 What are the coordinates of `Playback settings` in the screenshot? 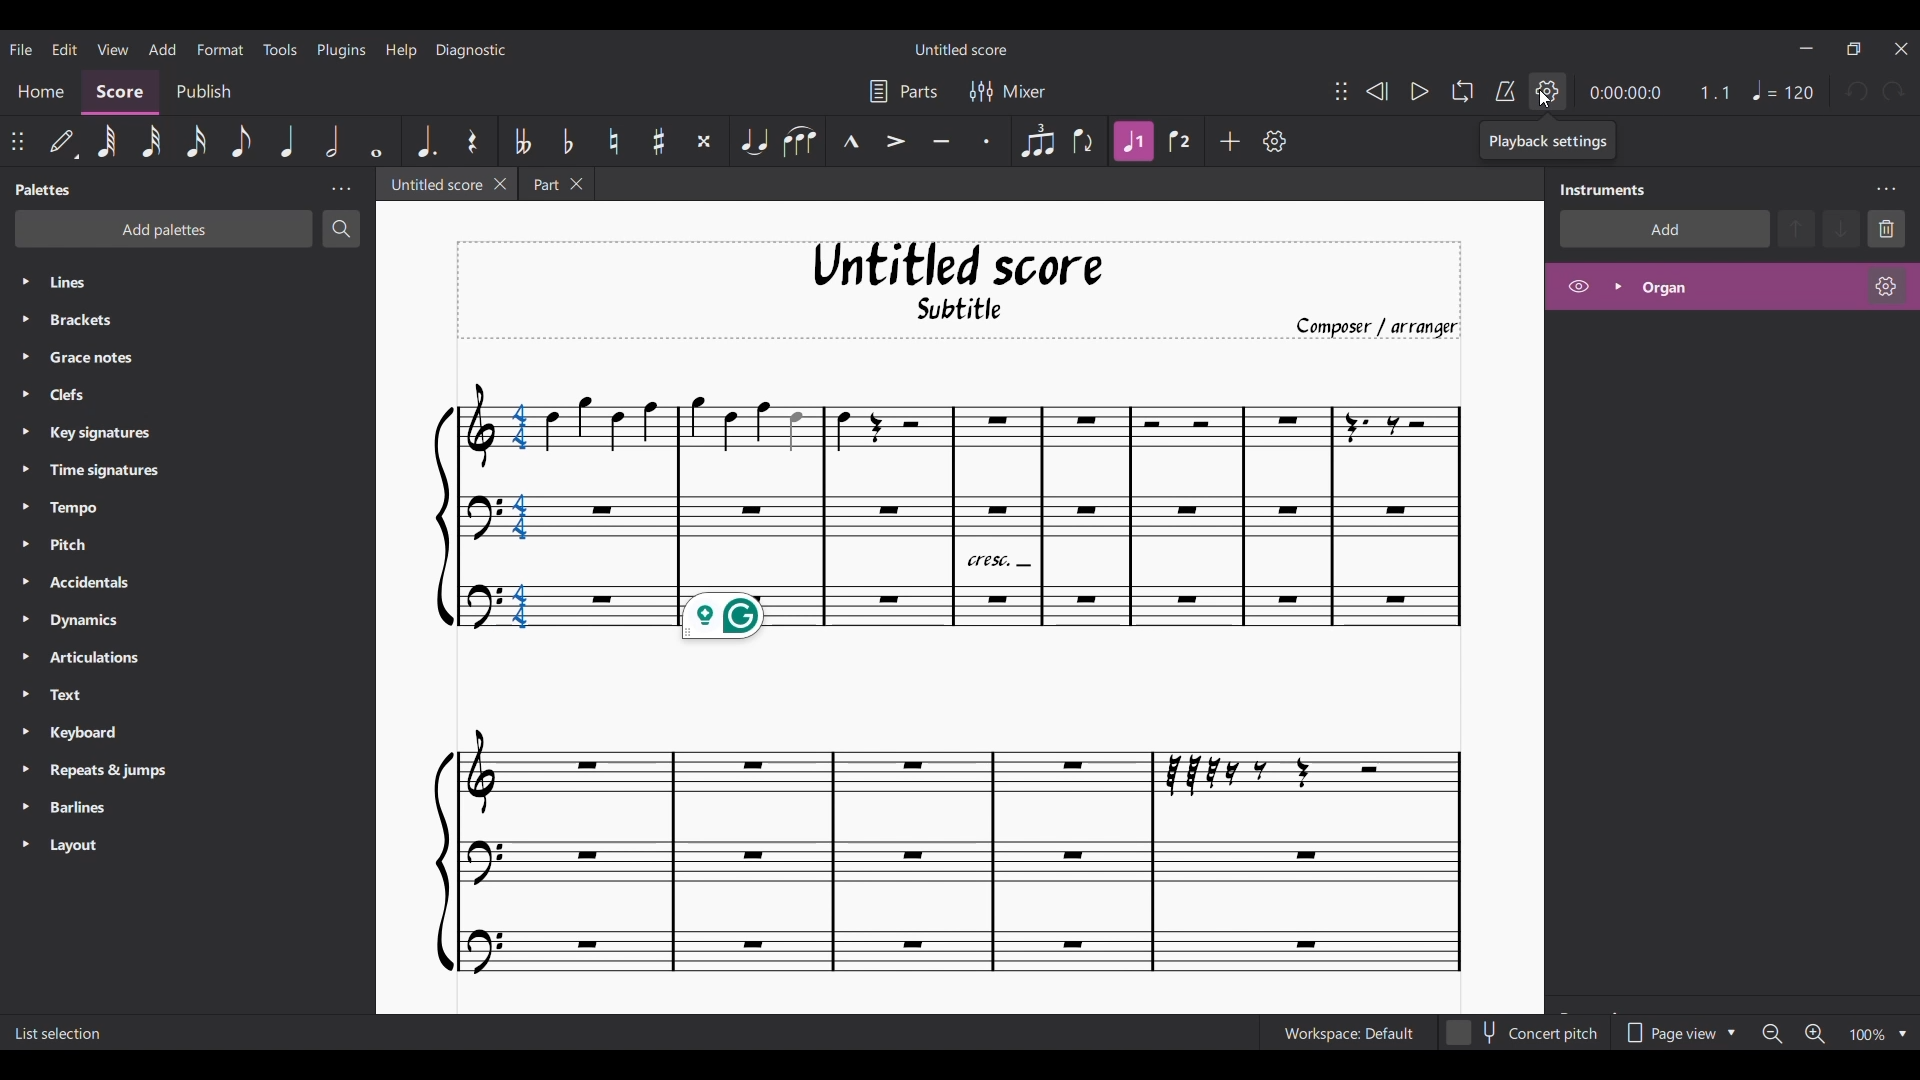 It's located at (1548, 91).